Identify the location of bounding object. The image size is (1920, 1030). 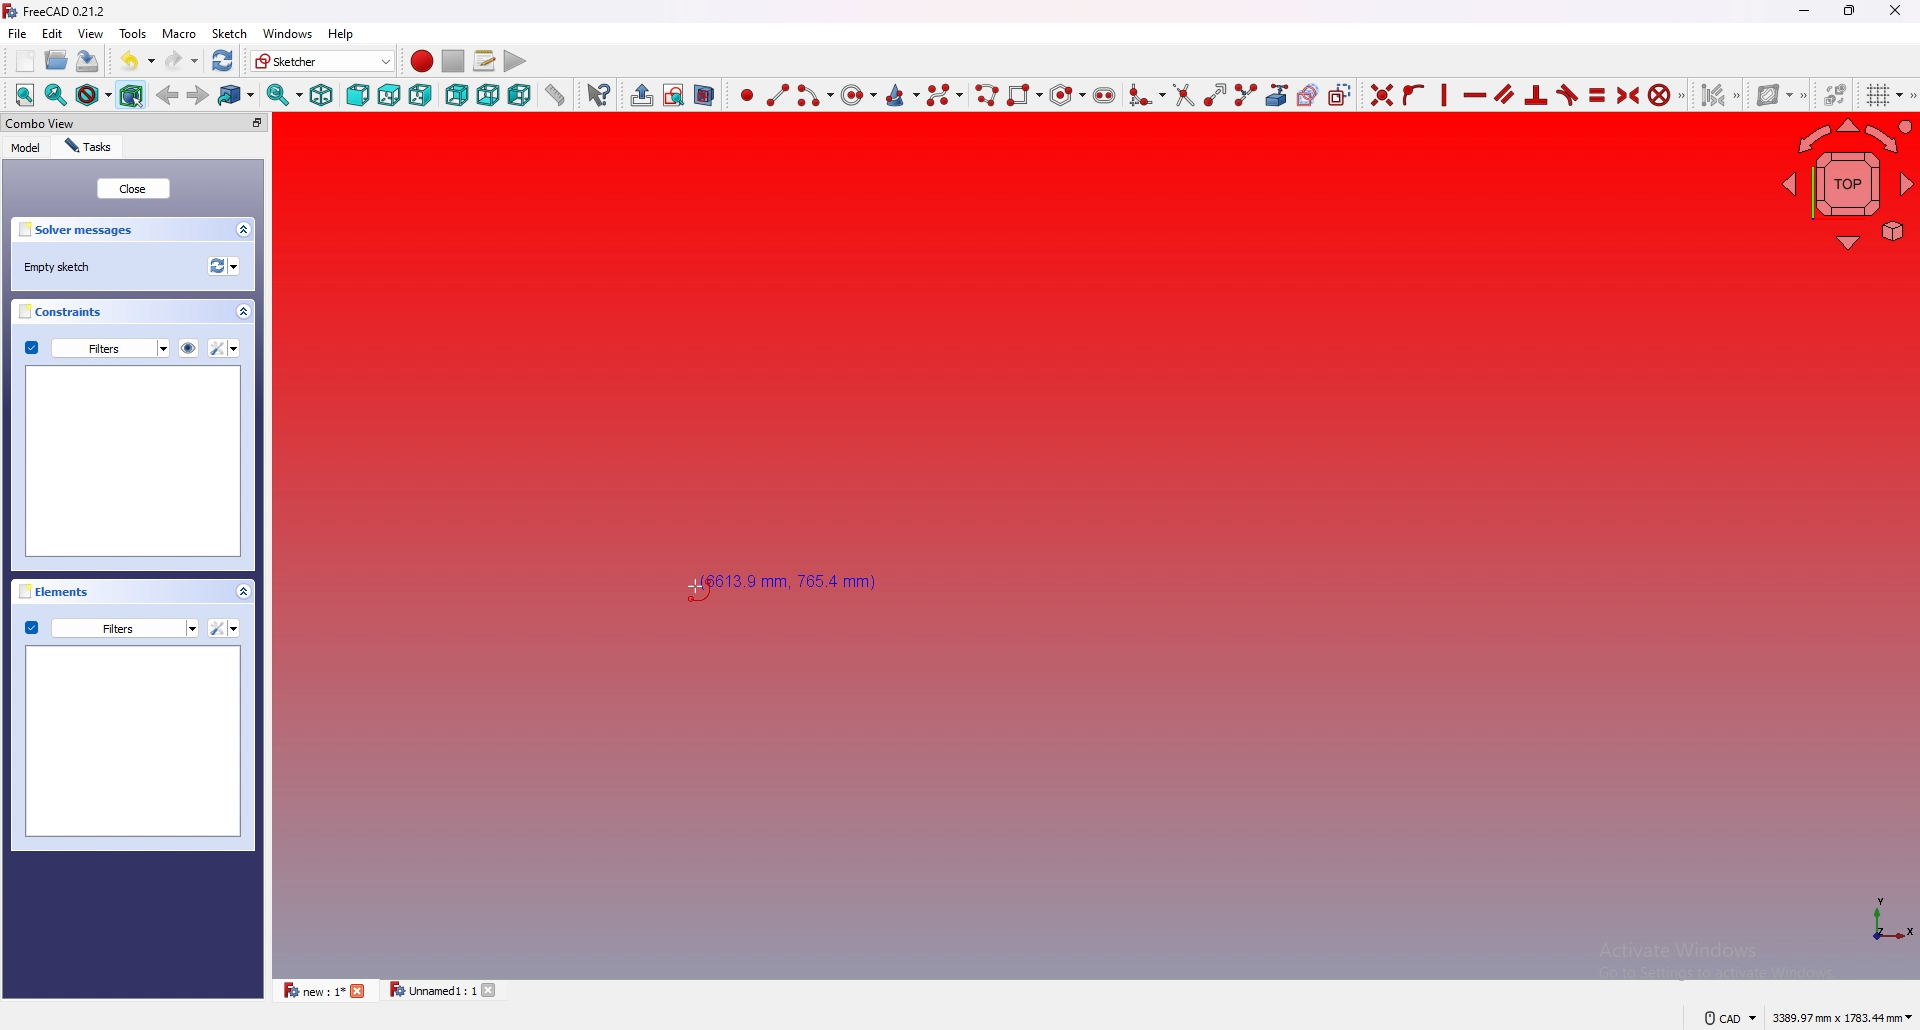
(132, 93).